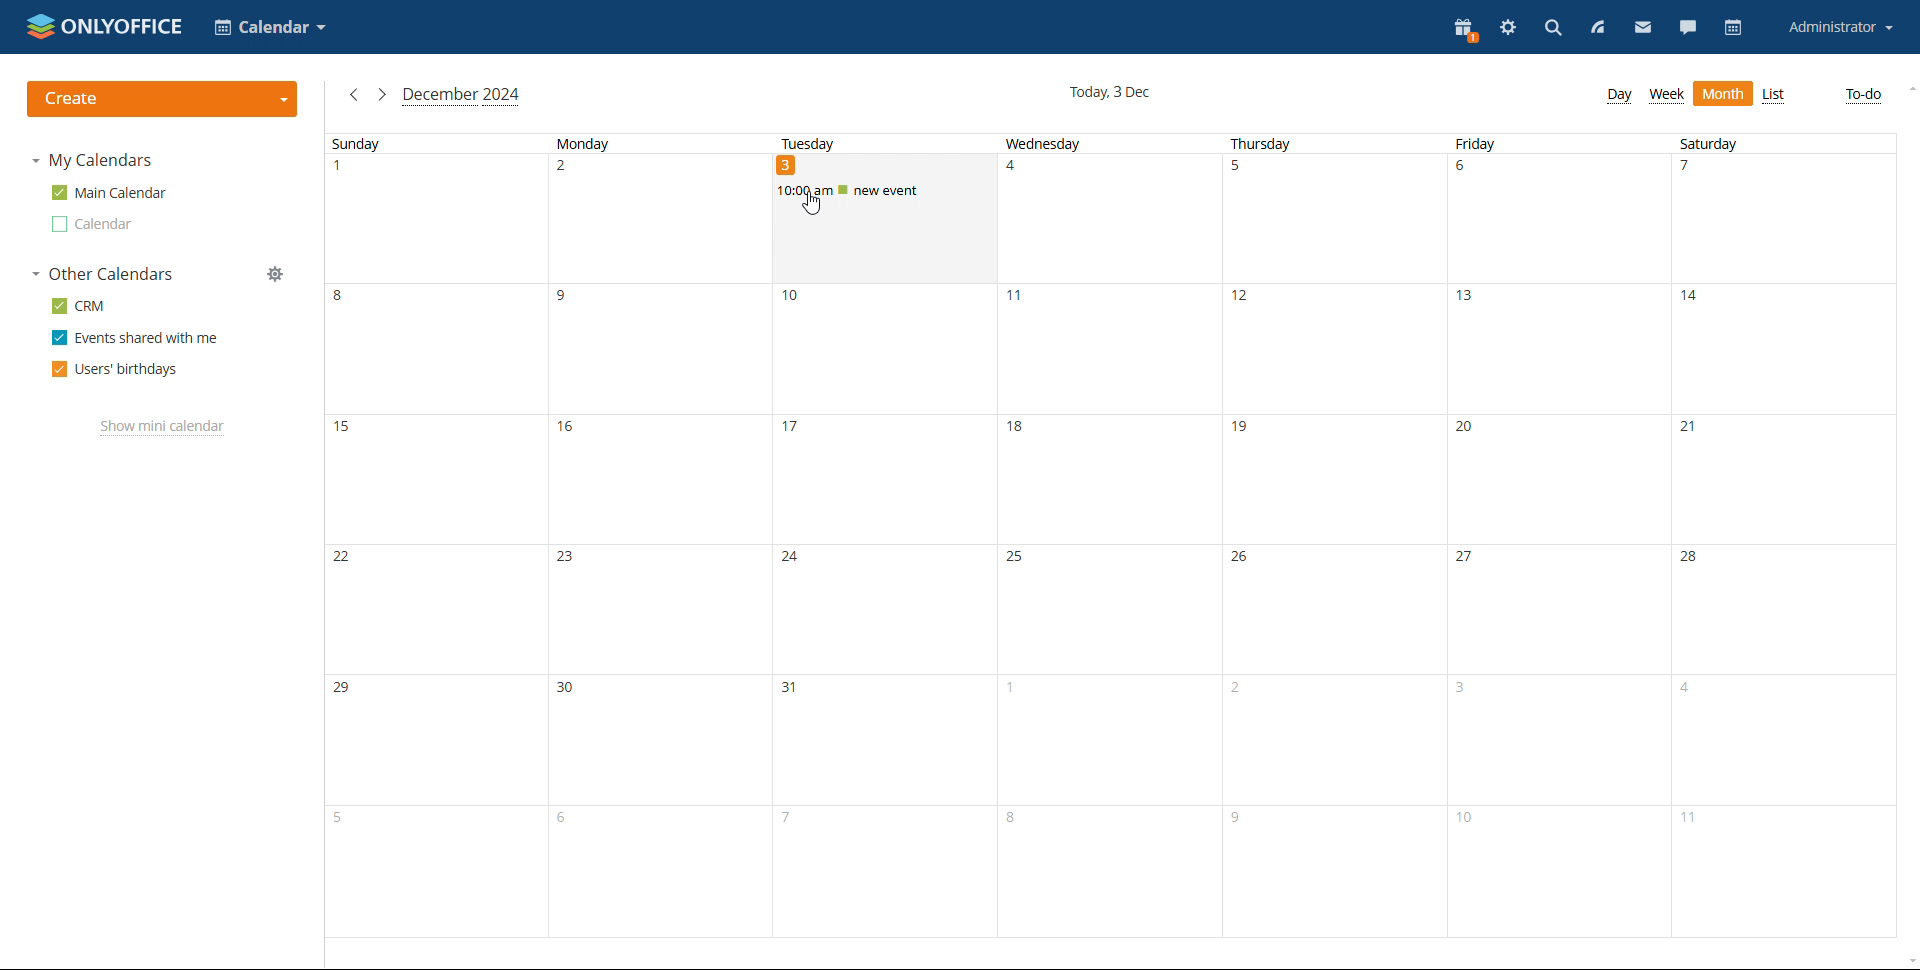  I want to click on users' birthdays, so click(115, 370).